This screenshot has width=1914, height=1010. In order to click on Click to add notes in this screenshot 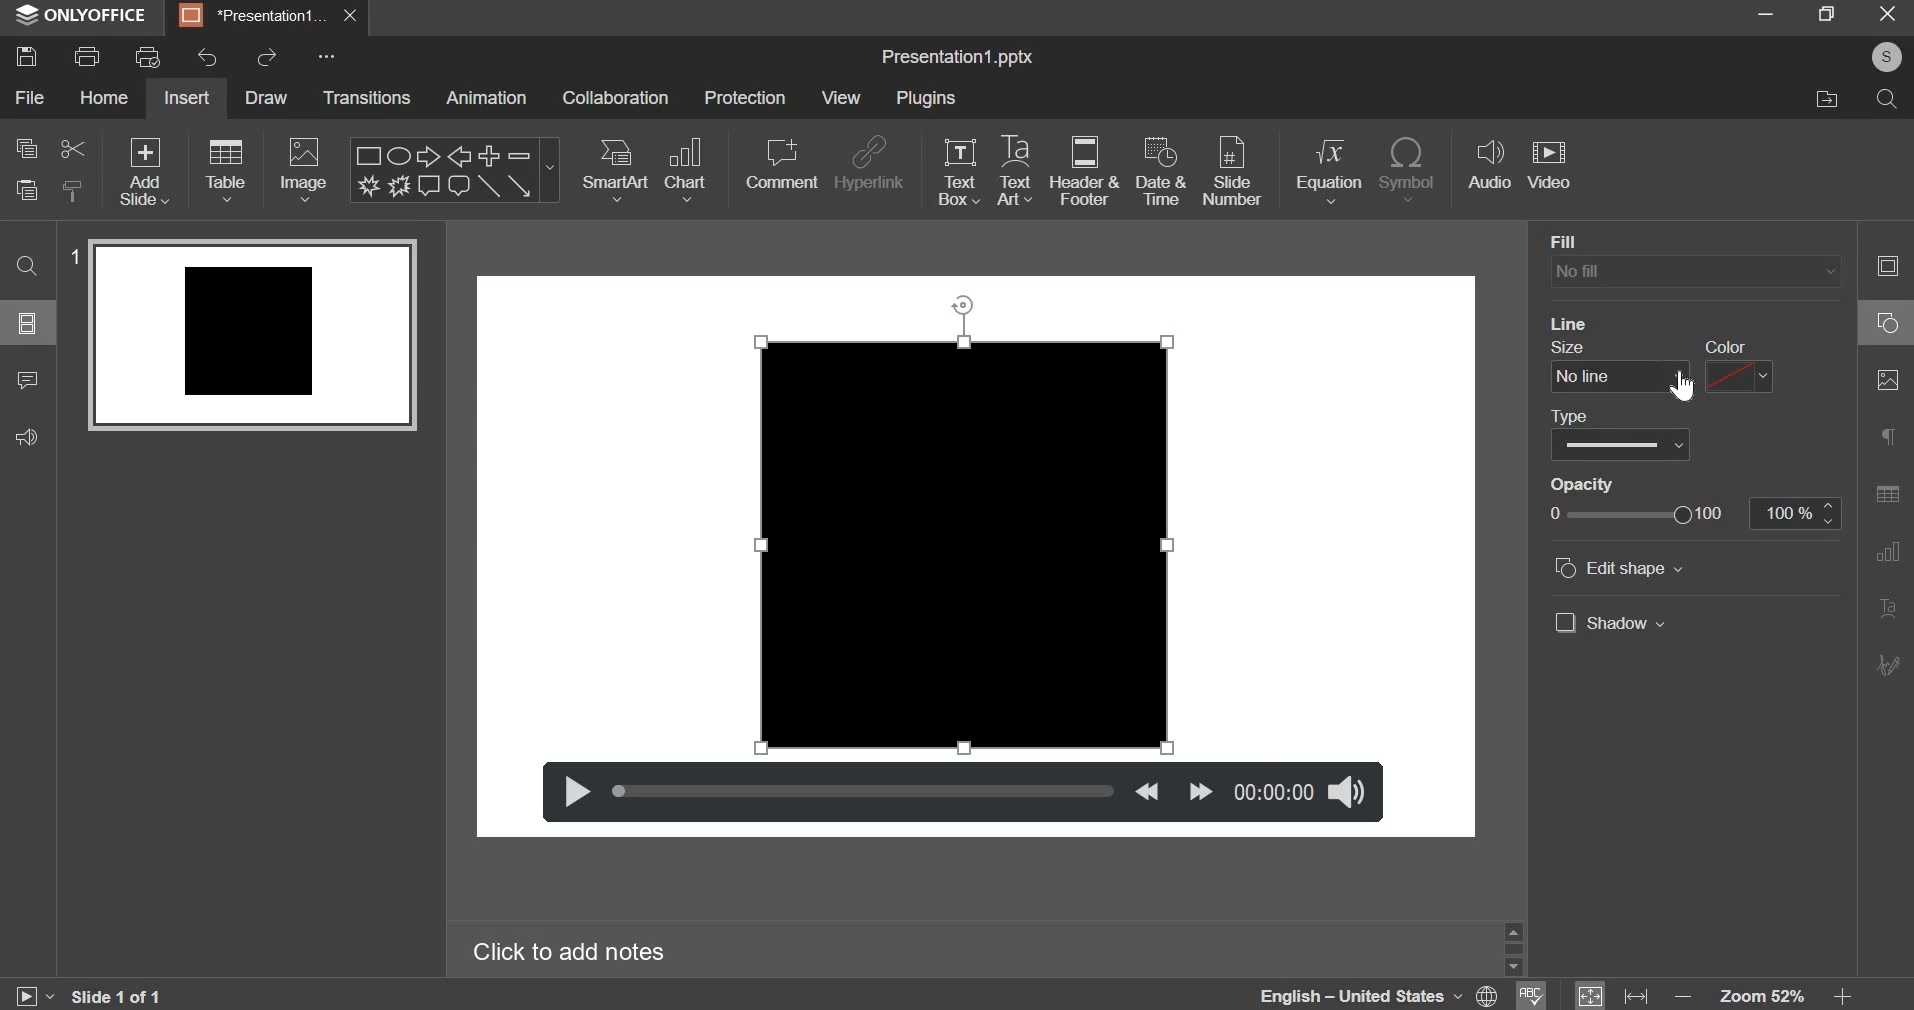, I will do `click(572, 952)`.